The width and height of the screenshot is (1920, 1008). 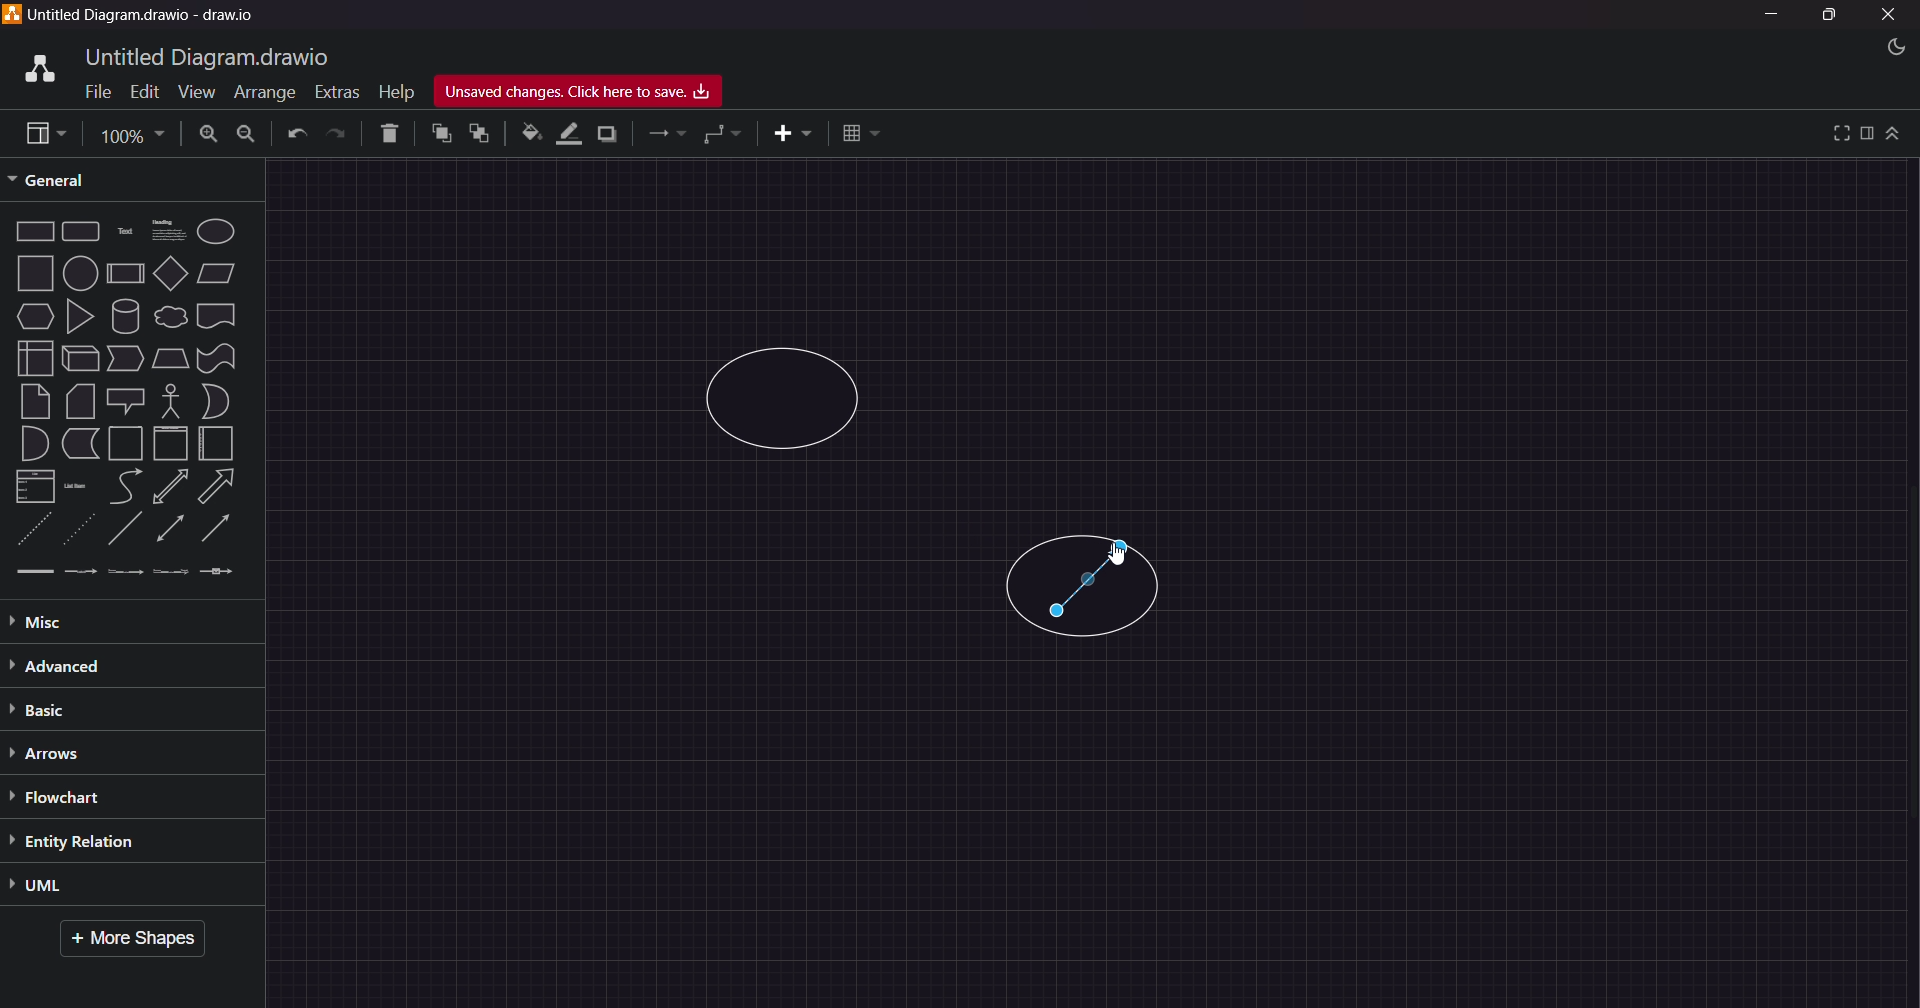 I want to click on Title, so click(x=150, y=16).